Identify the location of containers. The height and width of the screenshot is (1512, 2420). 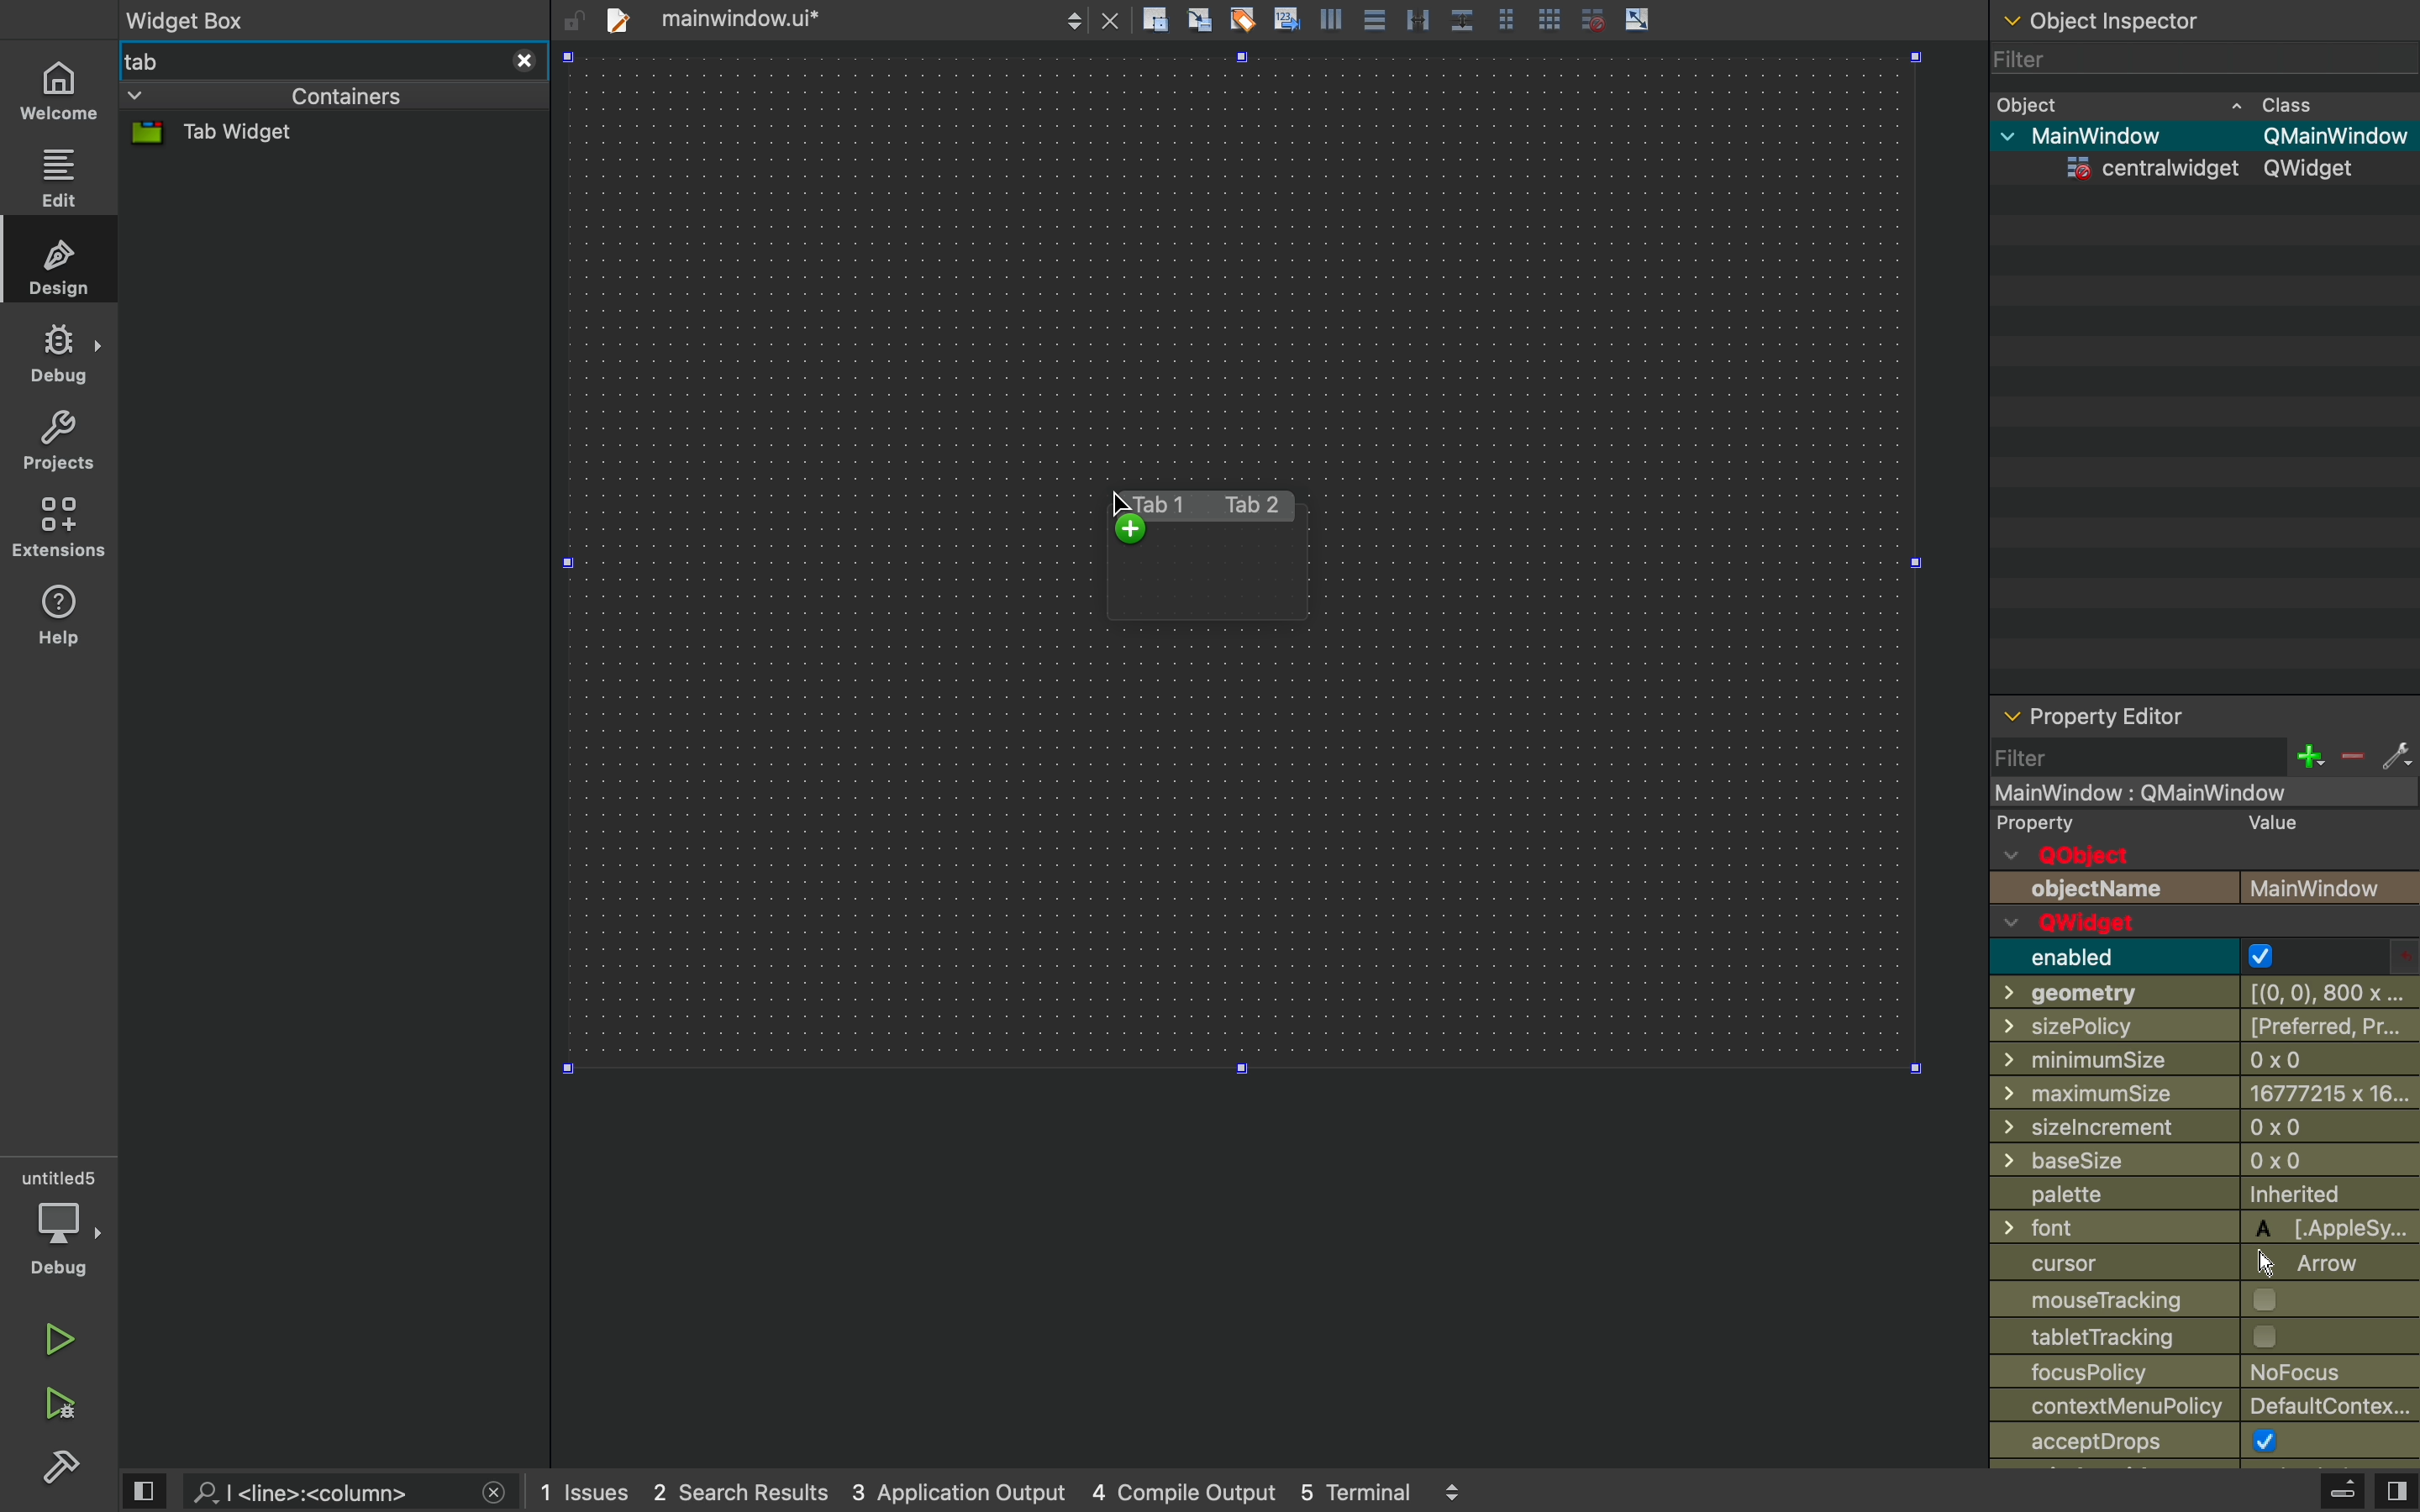
(270, 97).